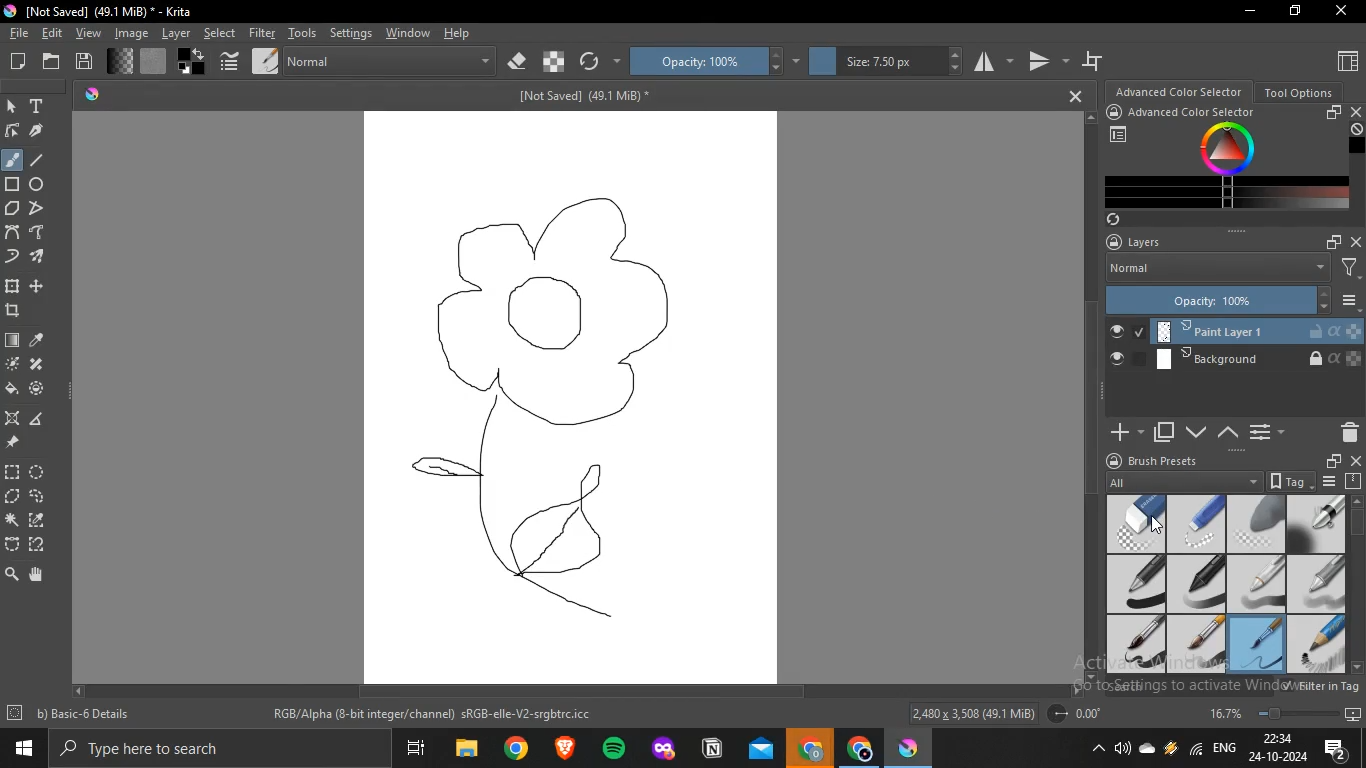 The image size is (1366, 768). Describe the element at coordinates (1332, 461) in the screenshot. I see `floater window` at that location.